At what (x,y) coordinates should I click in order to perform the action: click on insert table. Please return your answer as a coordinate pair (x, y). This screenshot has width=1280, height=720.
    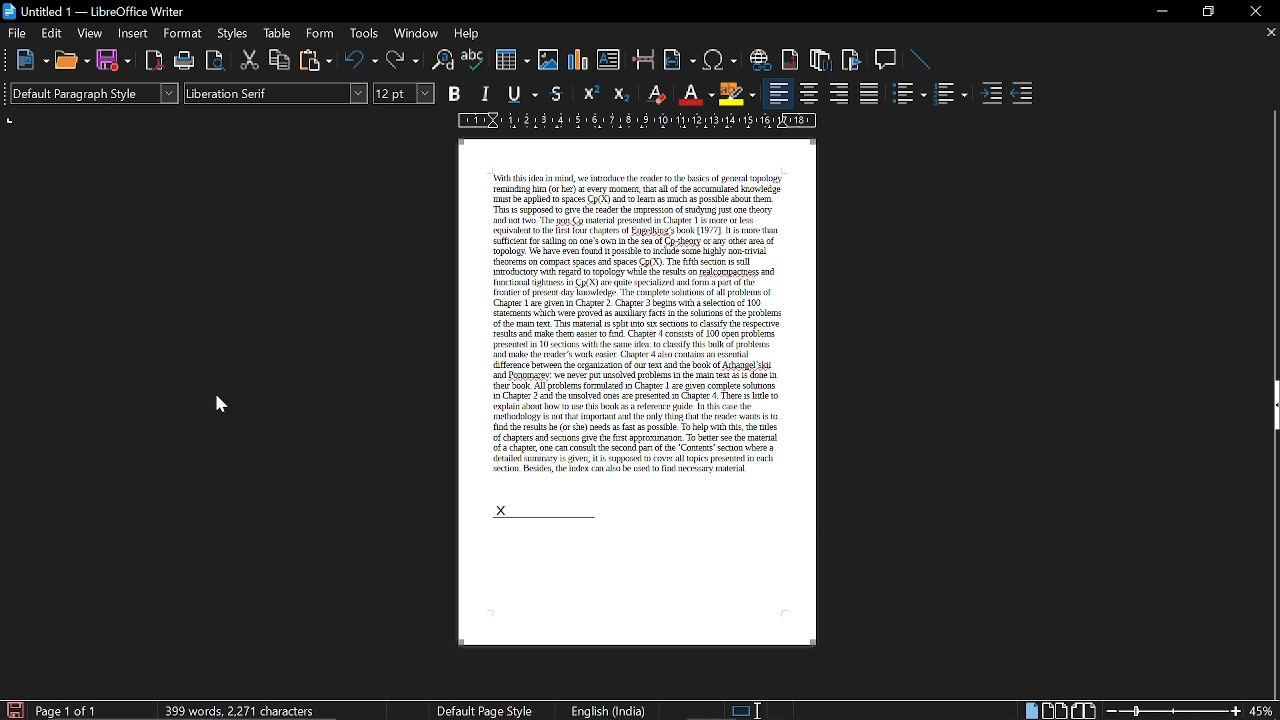
    Looking at the image, I should click on (511, 60).